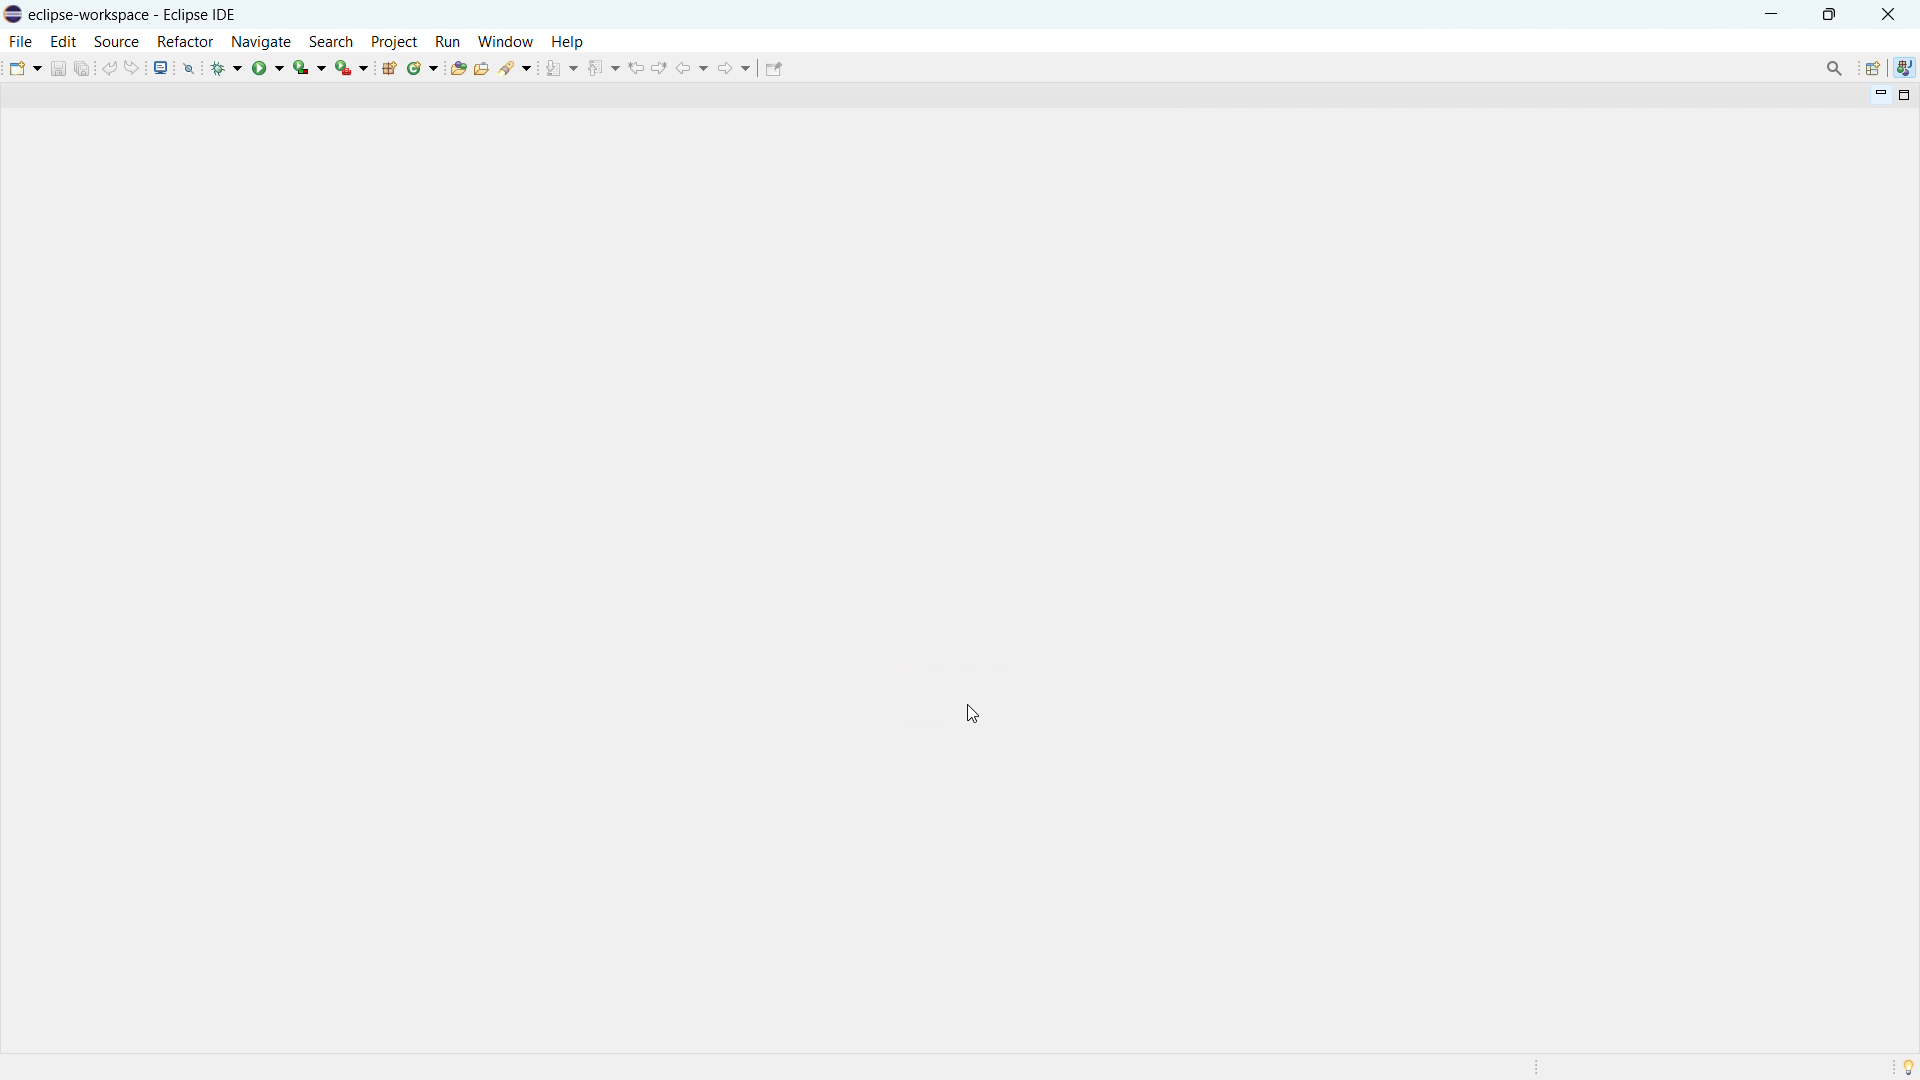 The image size is (1920, 1080). Describe the element at coordinates (448, 41) in the screenshot. I see `run` at that location.